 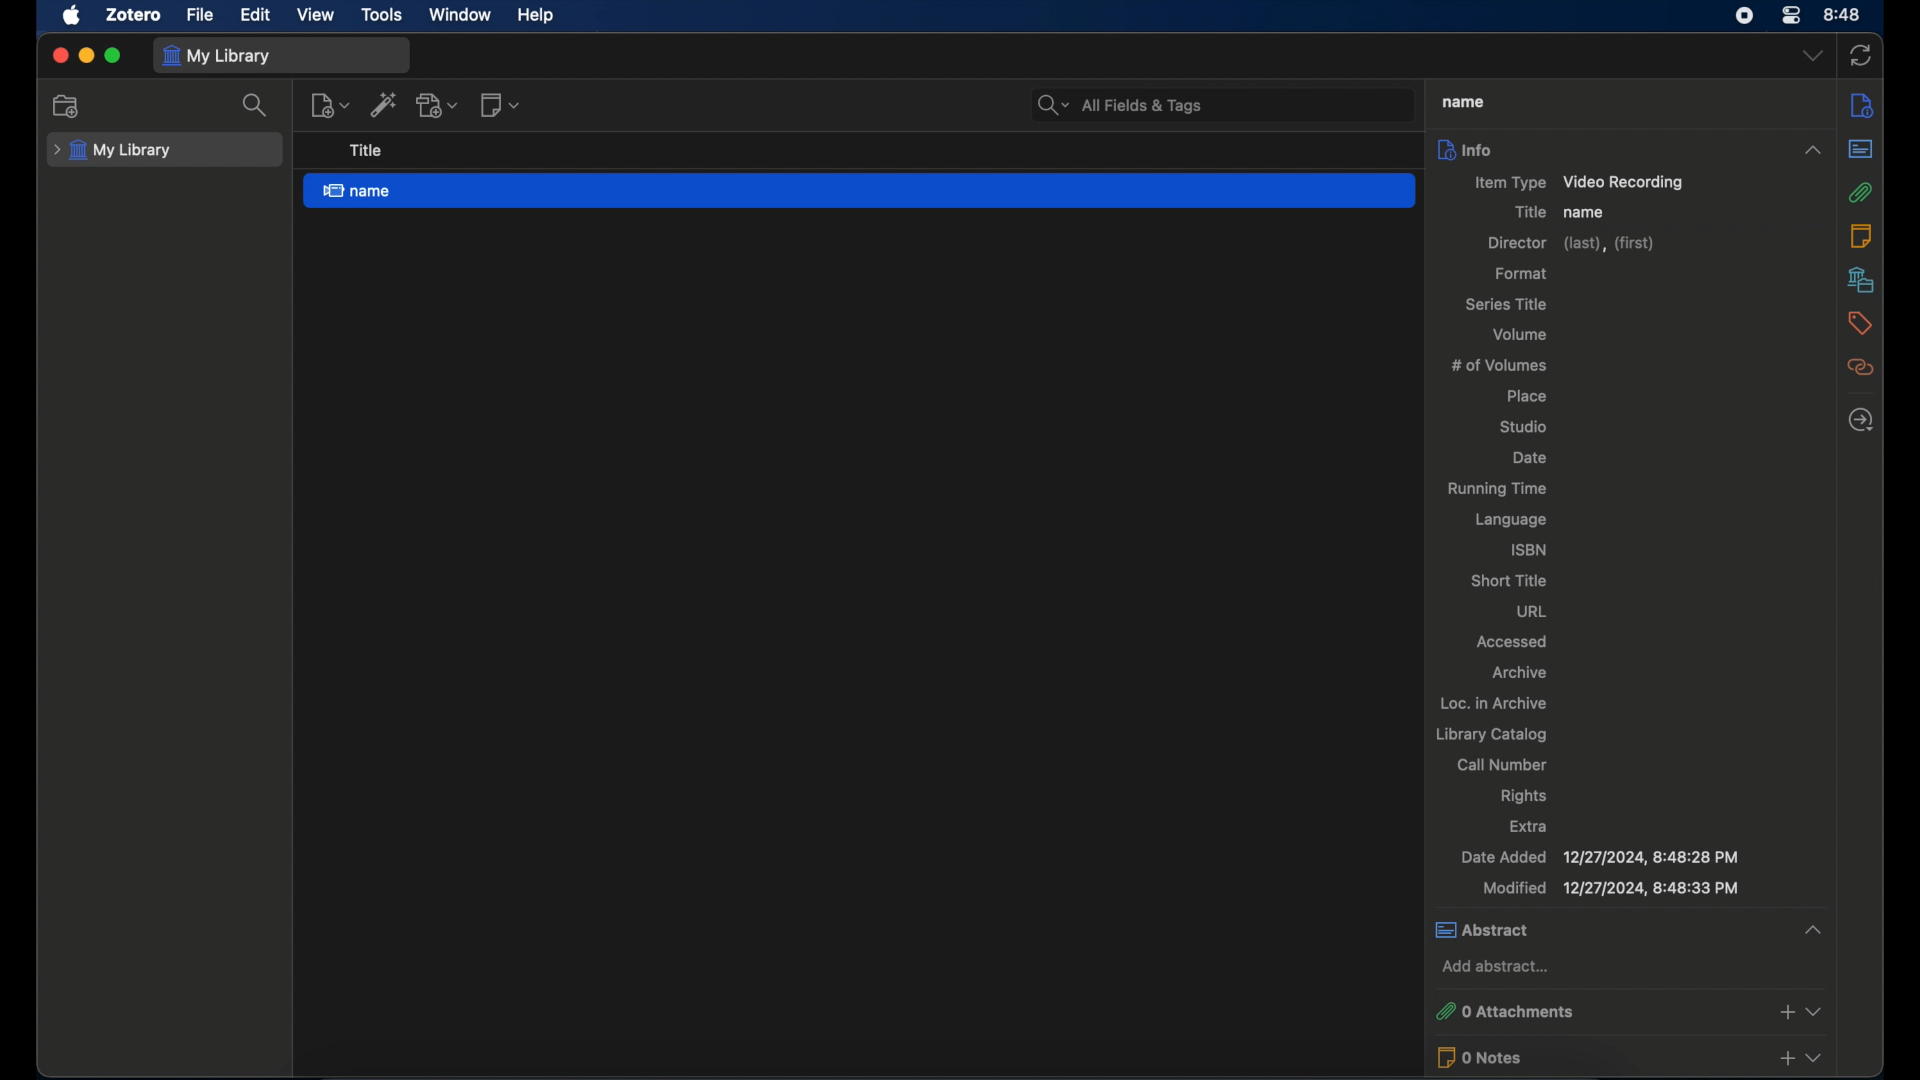 I want to click on time, so click(x=1843, y=15).